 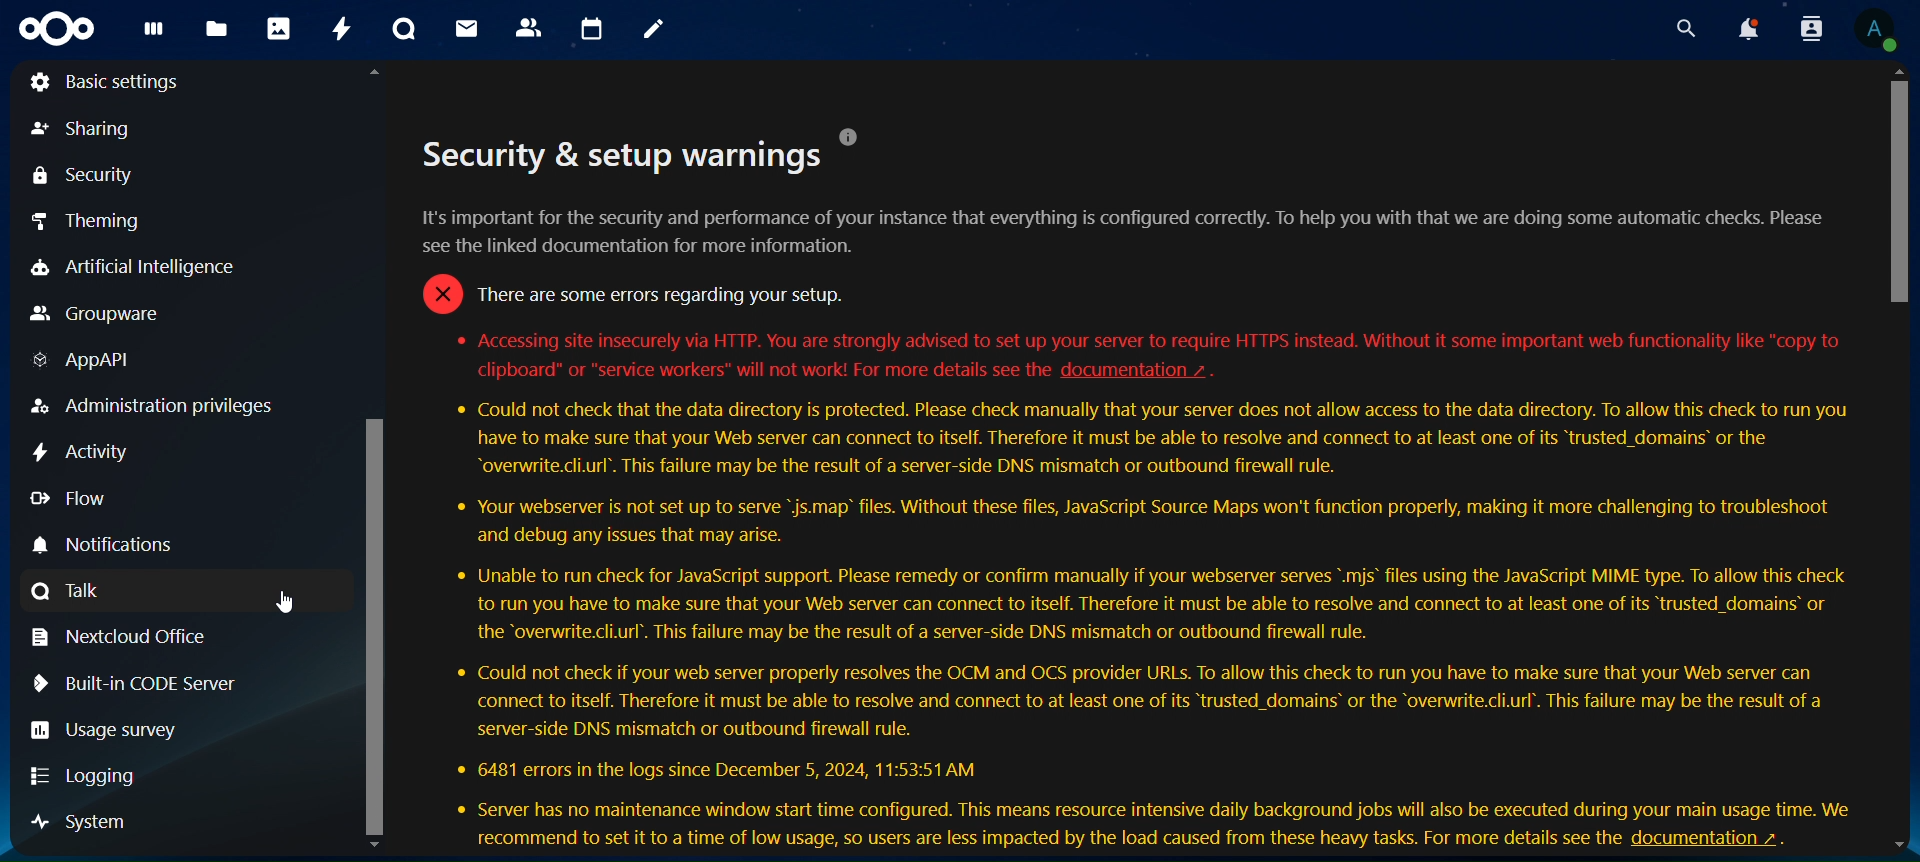 What do you see at coordinates (530, 26) in the screenshot?
I see `contacts` at bounding box center [530, 26].